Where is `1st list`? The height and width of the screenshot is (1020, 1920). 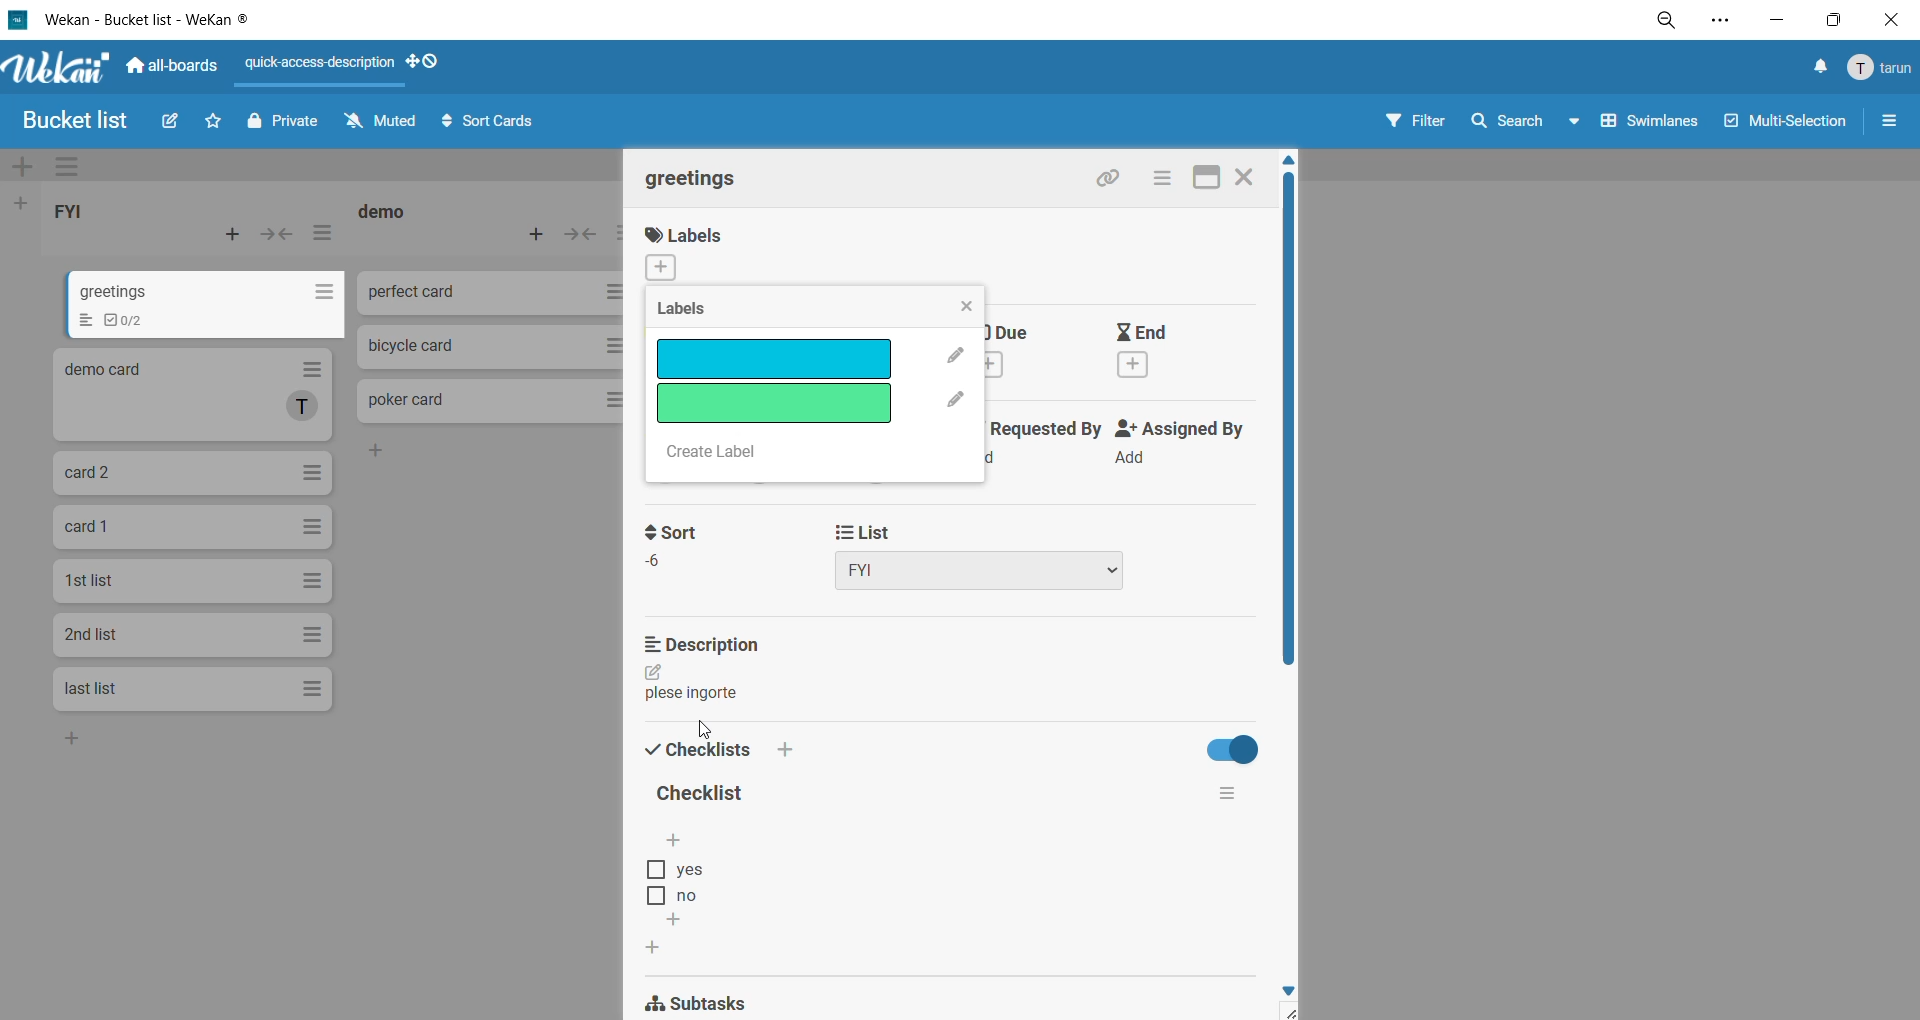
1st list is located at coordinates (200, 584).